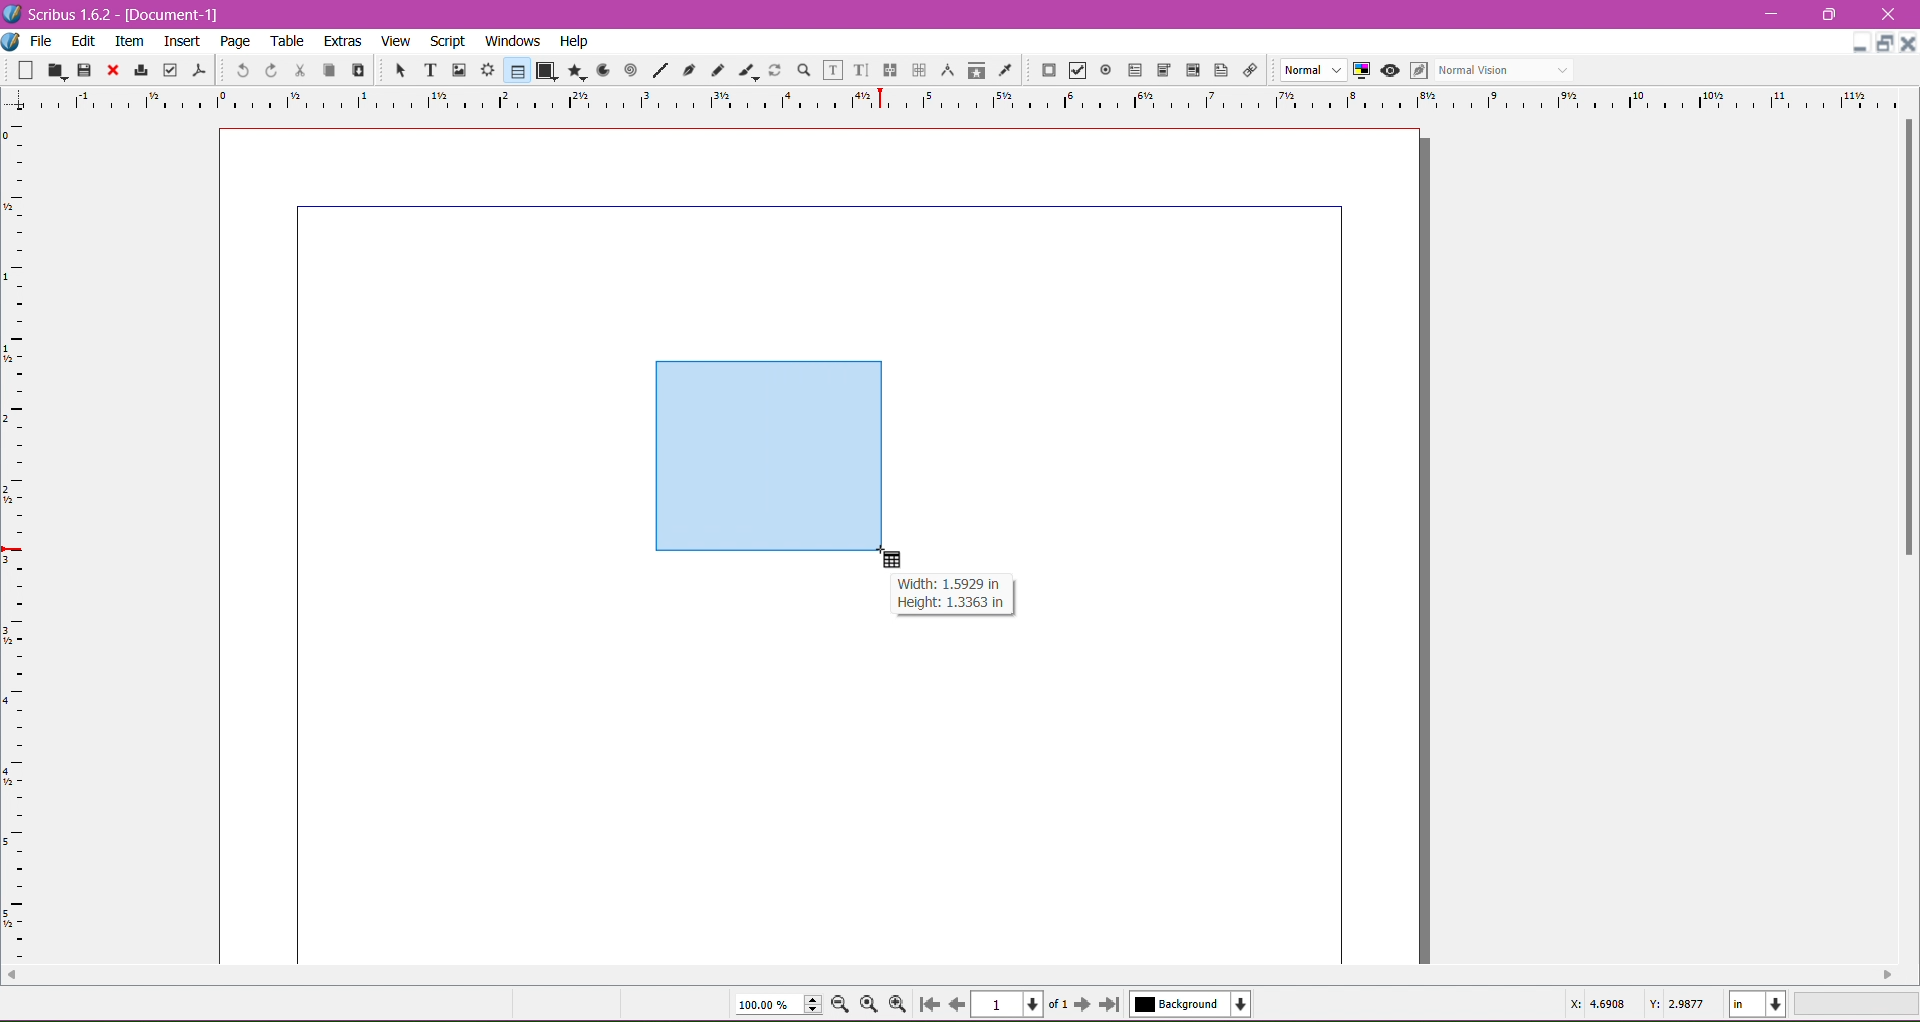 The image size is (1920, 1022). What do you see at coordinates (601, 69) in the screenshot?
I see `Arc` at bounding box center [601, 69].